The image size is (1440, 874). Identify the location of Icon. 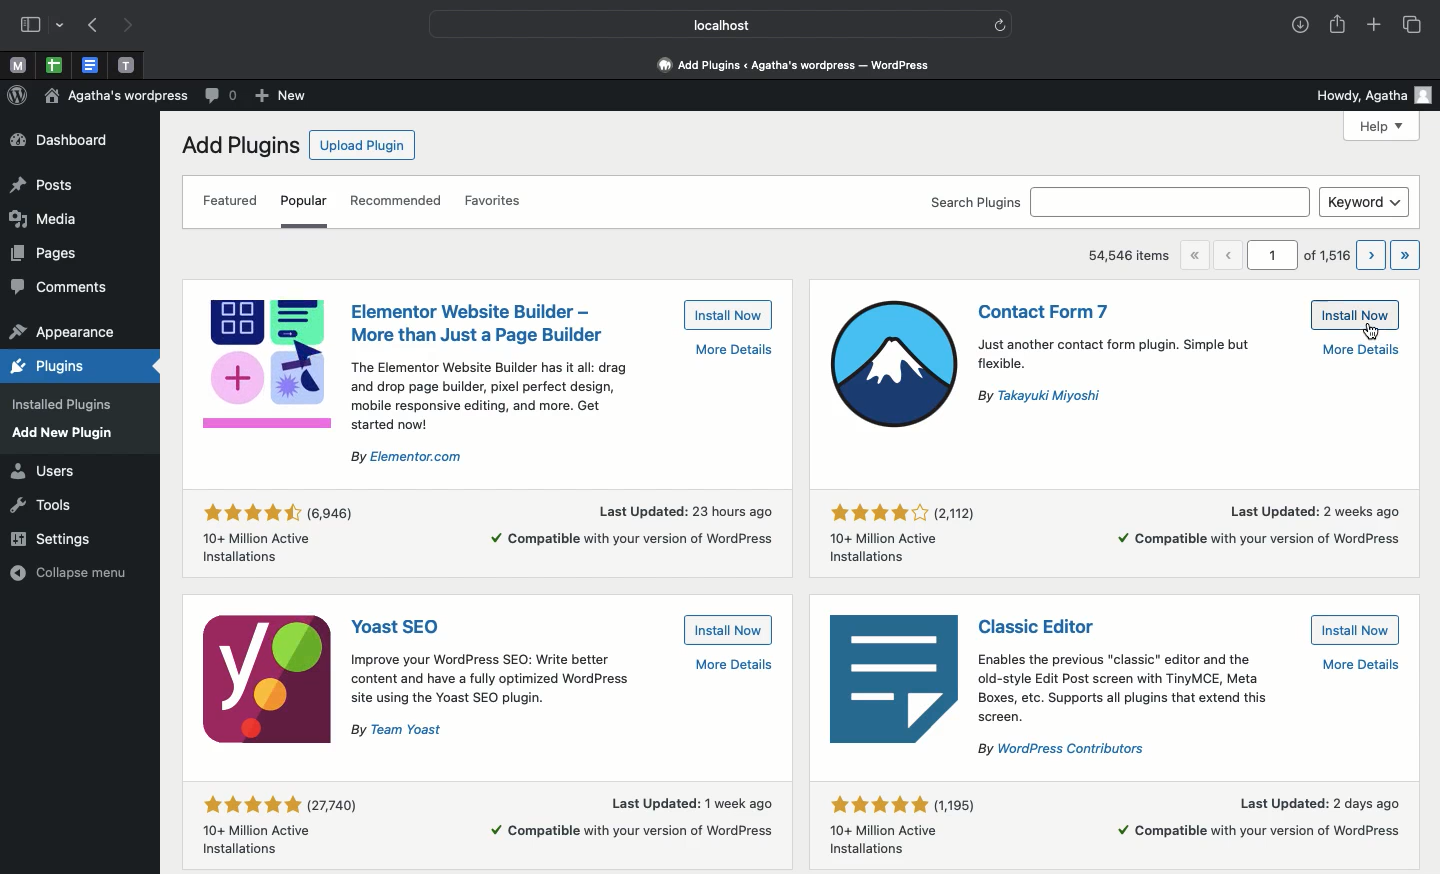
(894, 682).